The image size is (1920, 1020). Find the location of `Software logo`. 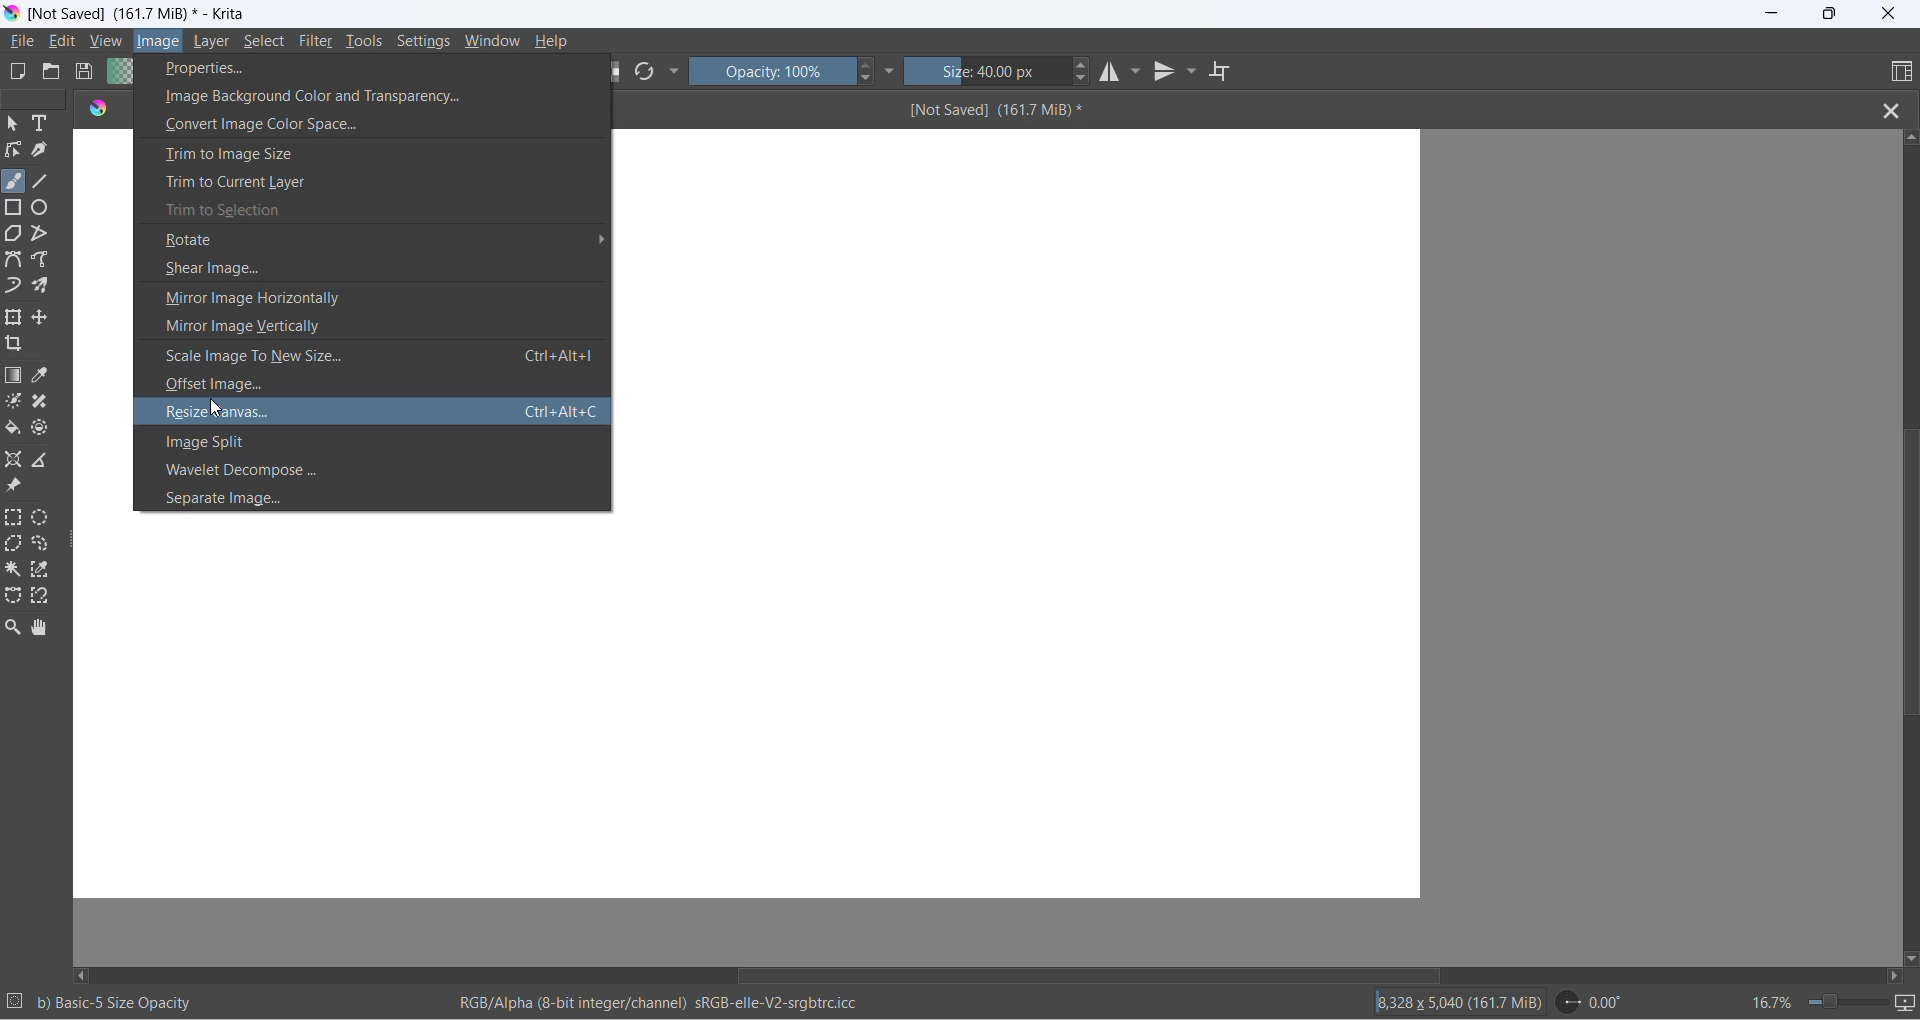

Software logo is located at coordinates (99, 111).